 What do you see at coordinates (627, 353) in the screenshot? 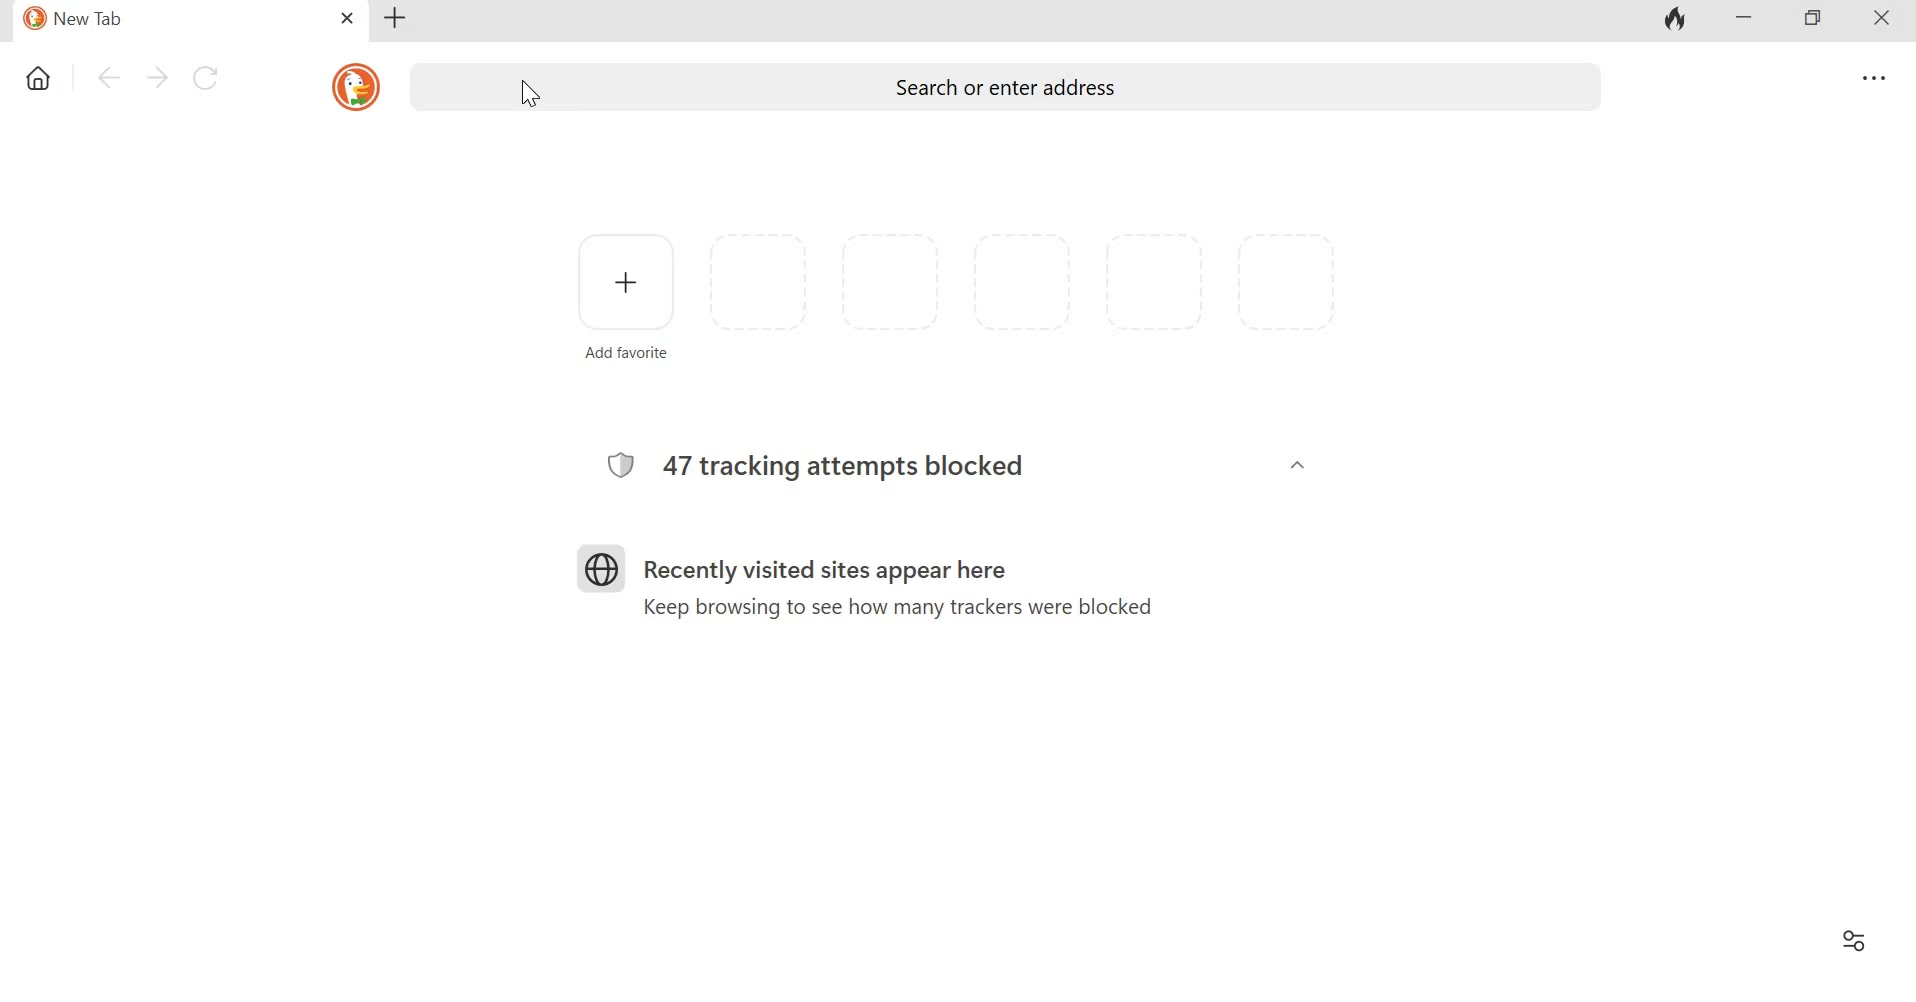
I see `Add favorite` at bounding box center [627, 353].